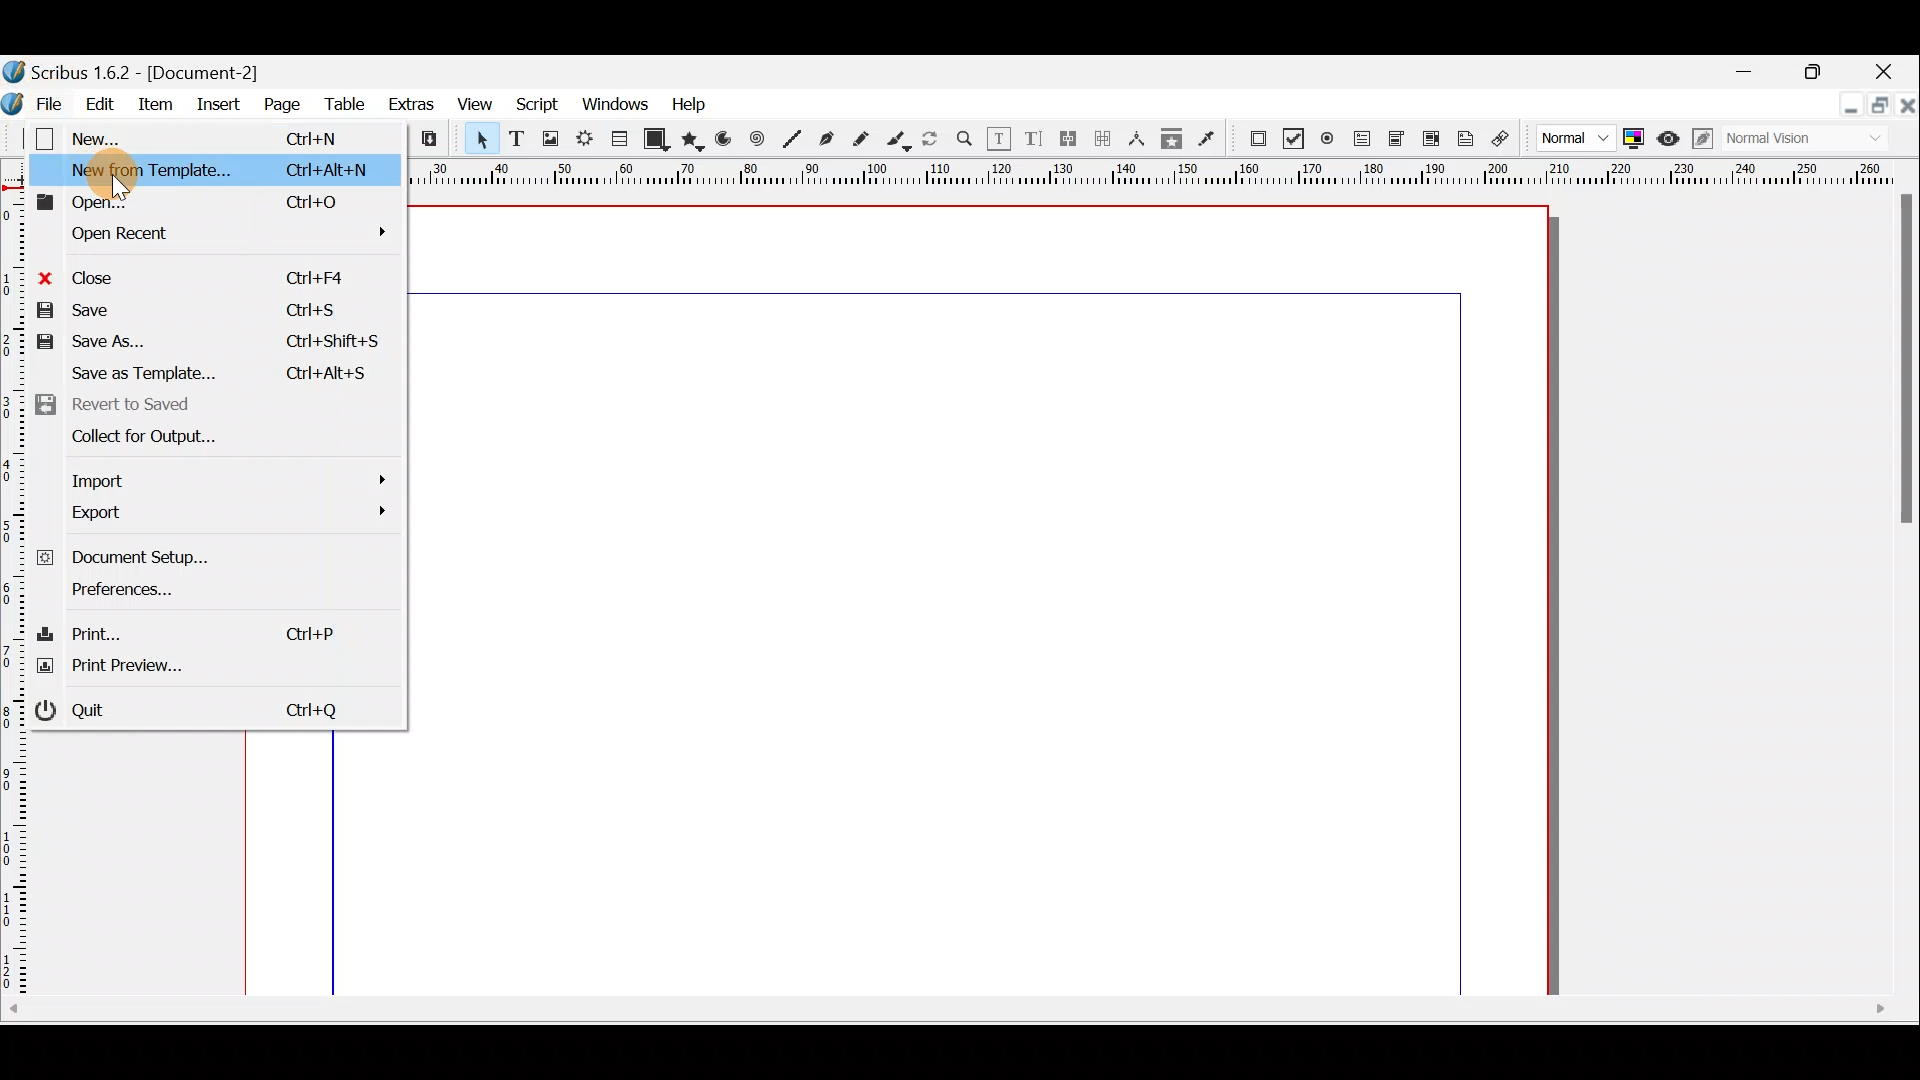 The height and width of the screenshot is (1080, 1920). I want to click on Edit in preview mode, so click(1700, 141).